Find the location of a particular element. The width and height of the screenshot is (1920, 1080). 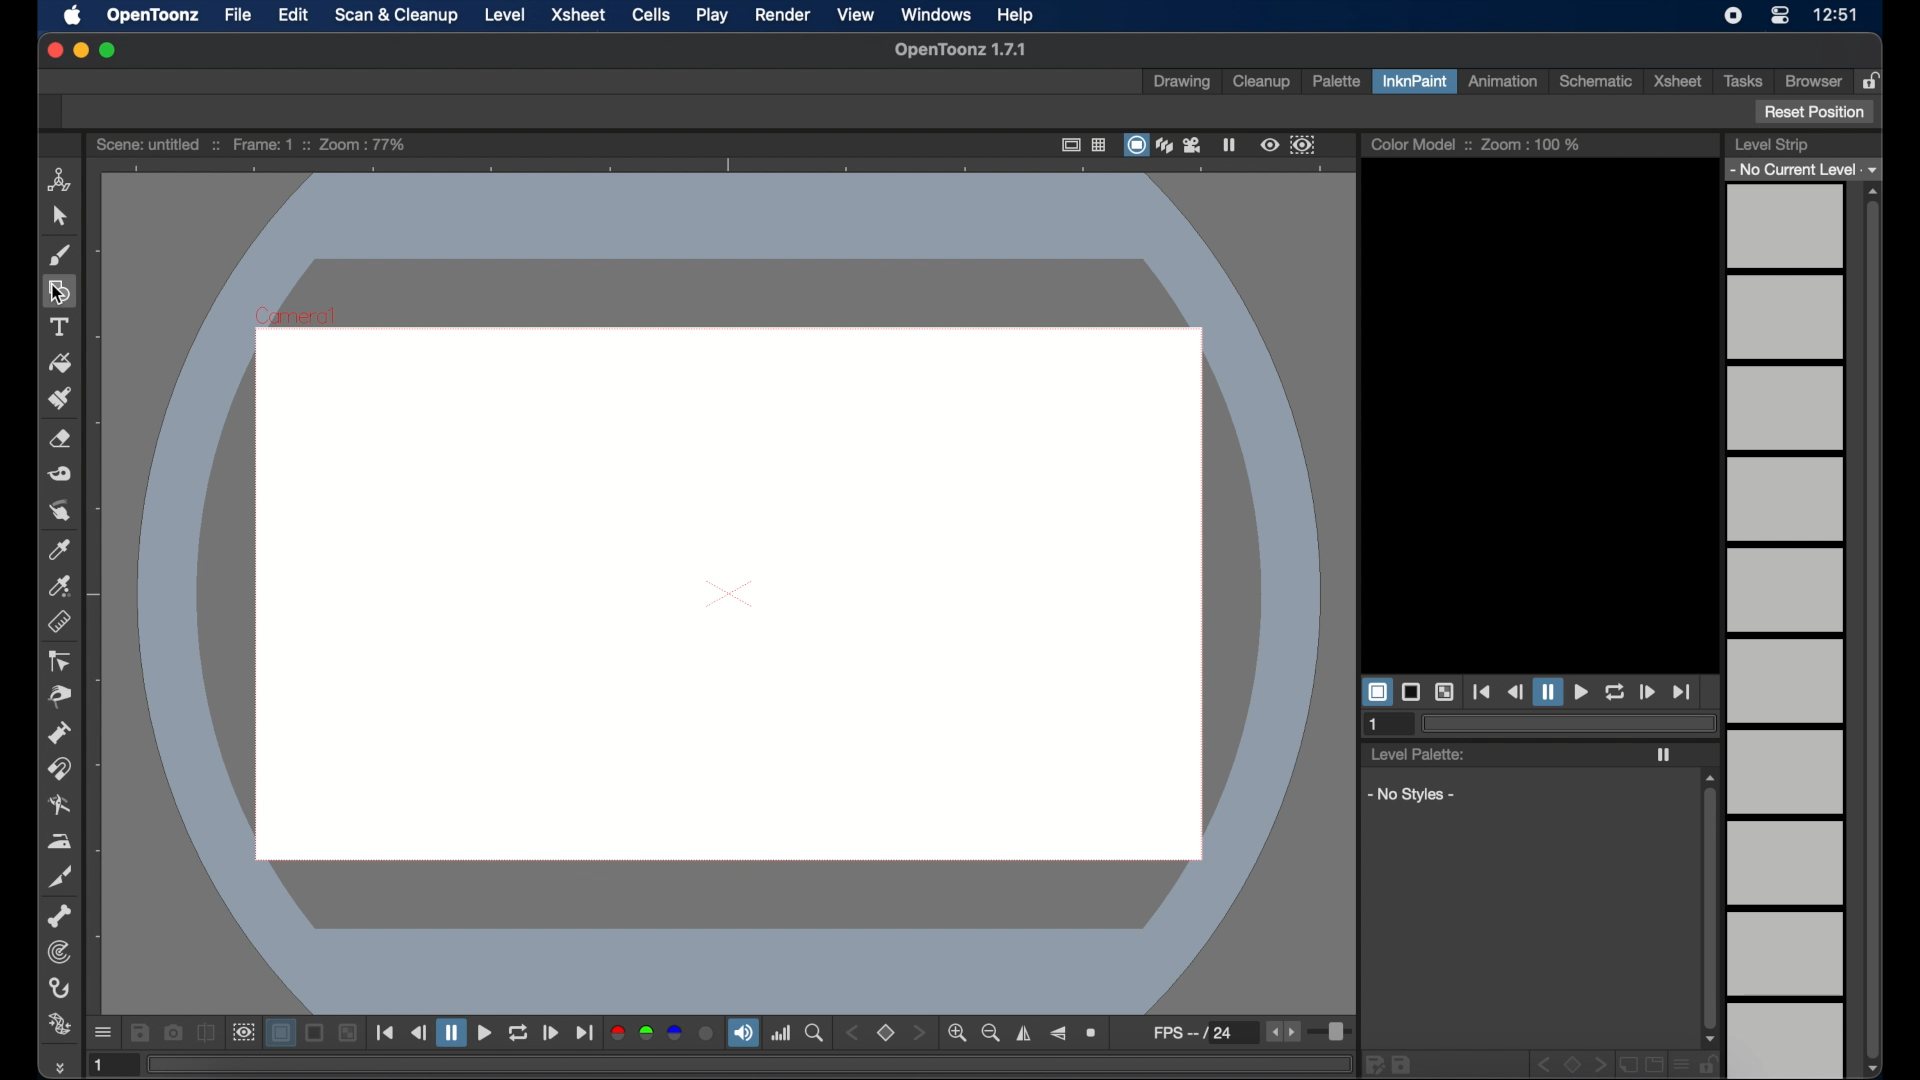

scan and cleanup is located at coordinates (398, 15).